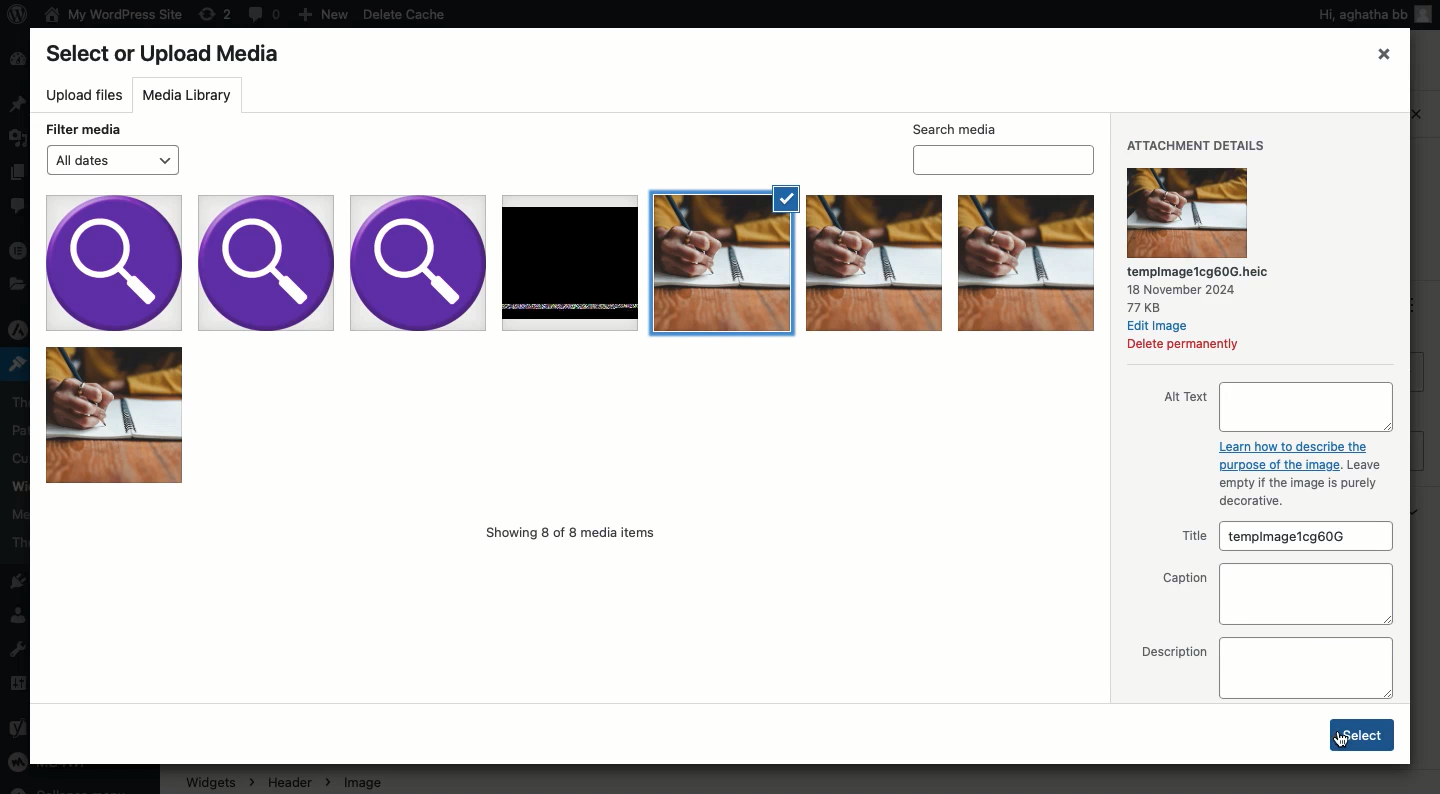 This screenshot has width=1440, height=794. I want to click on Upload files, so click(84, 96).